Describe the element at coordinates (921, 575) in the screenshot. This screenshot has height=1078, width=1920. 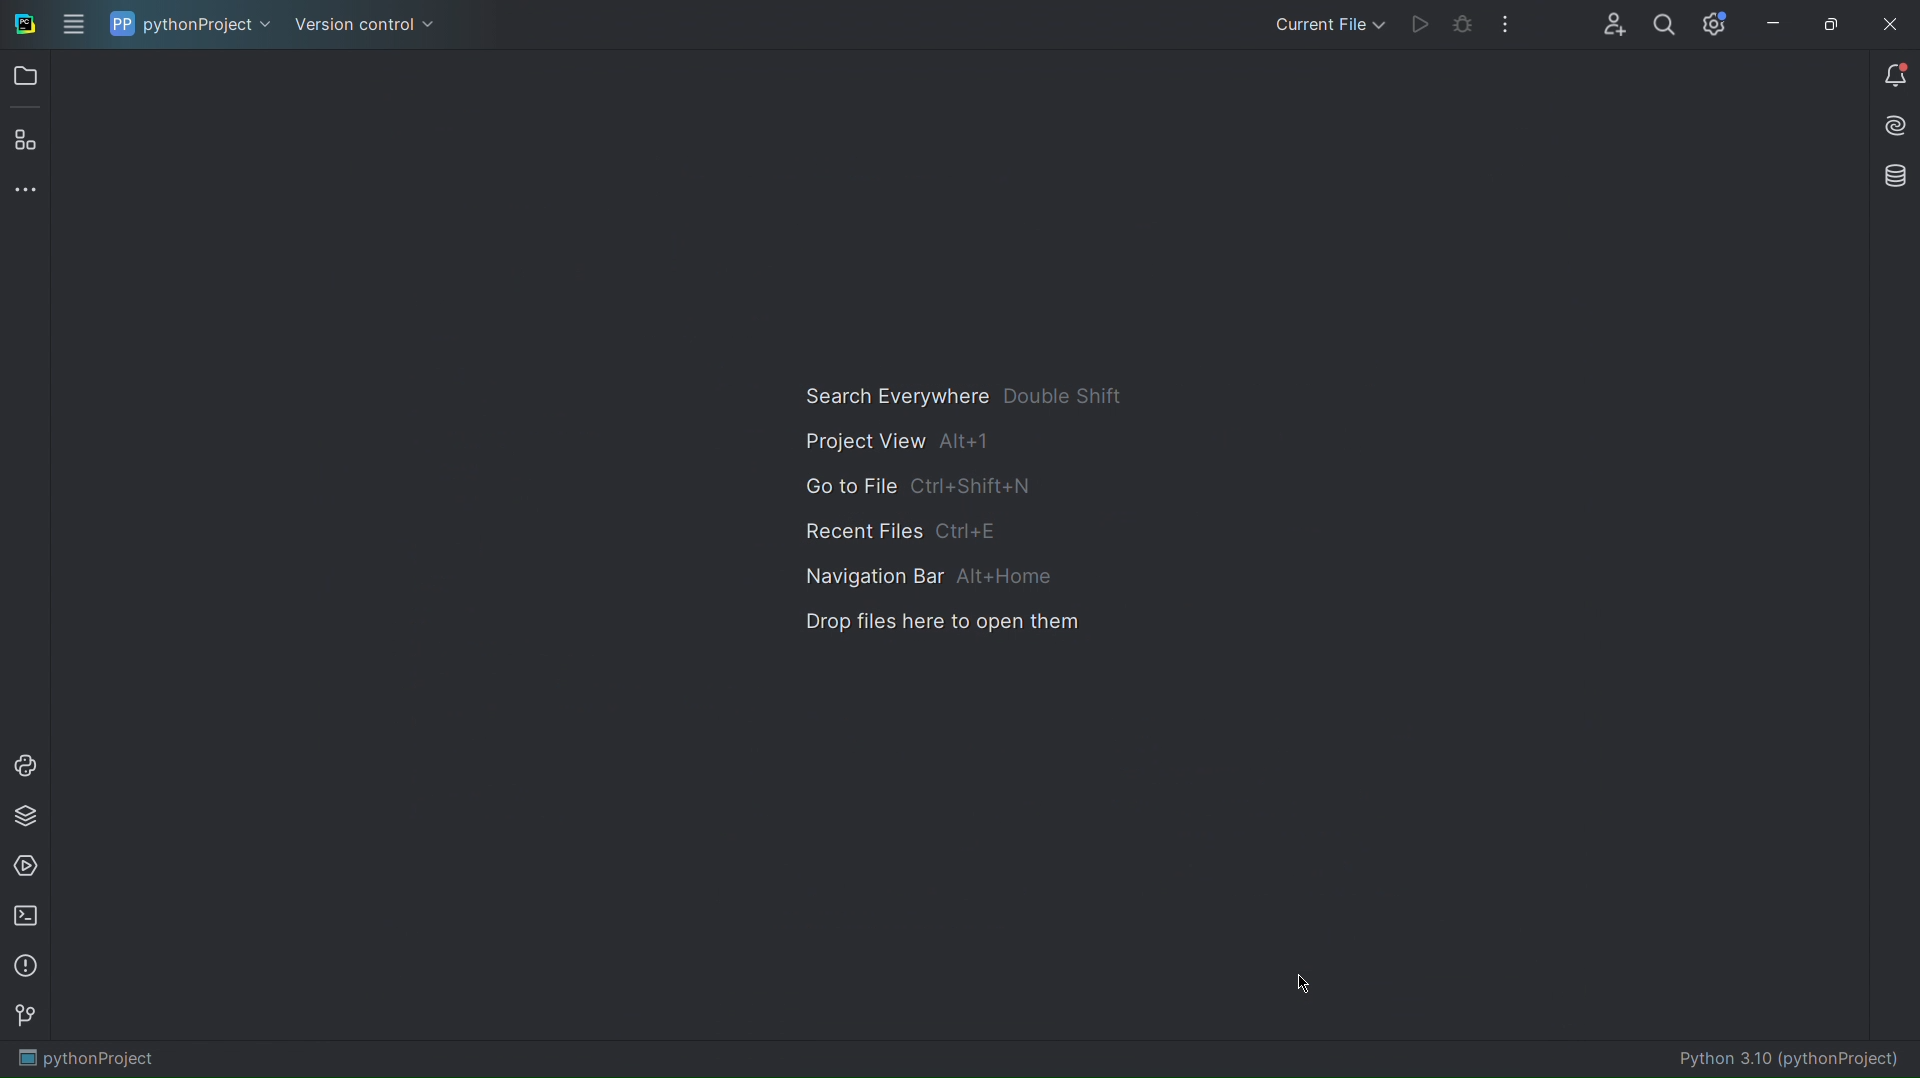
I see `Navigation Bar` at that location.